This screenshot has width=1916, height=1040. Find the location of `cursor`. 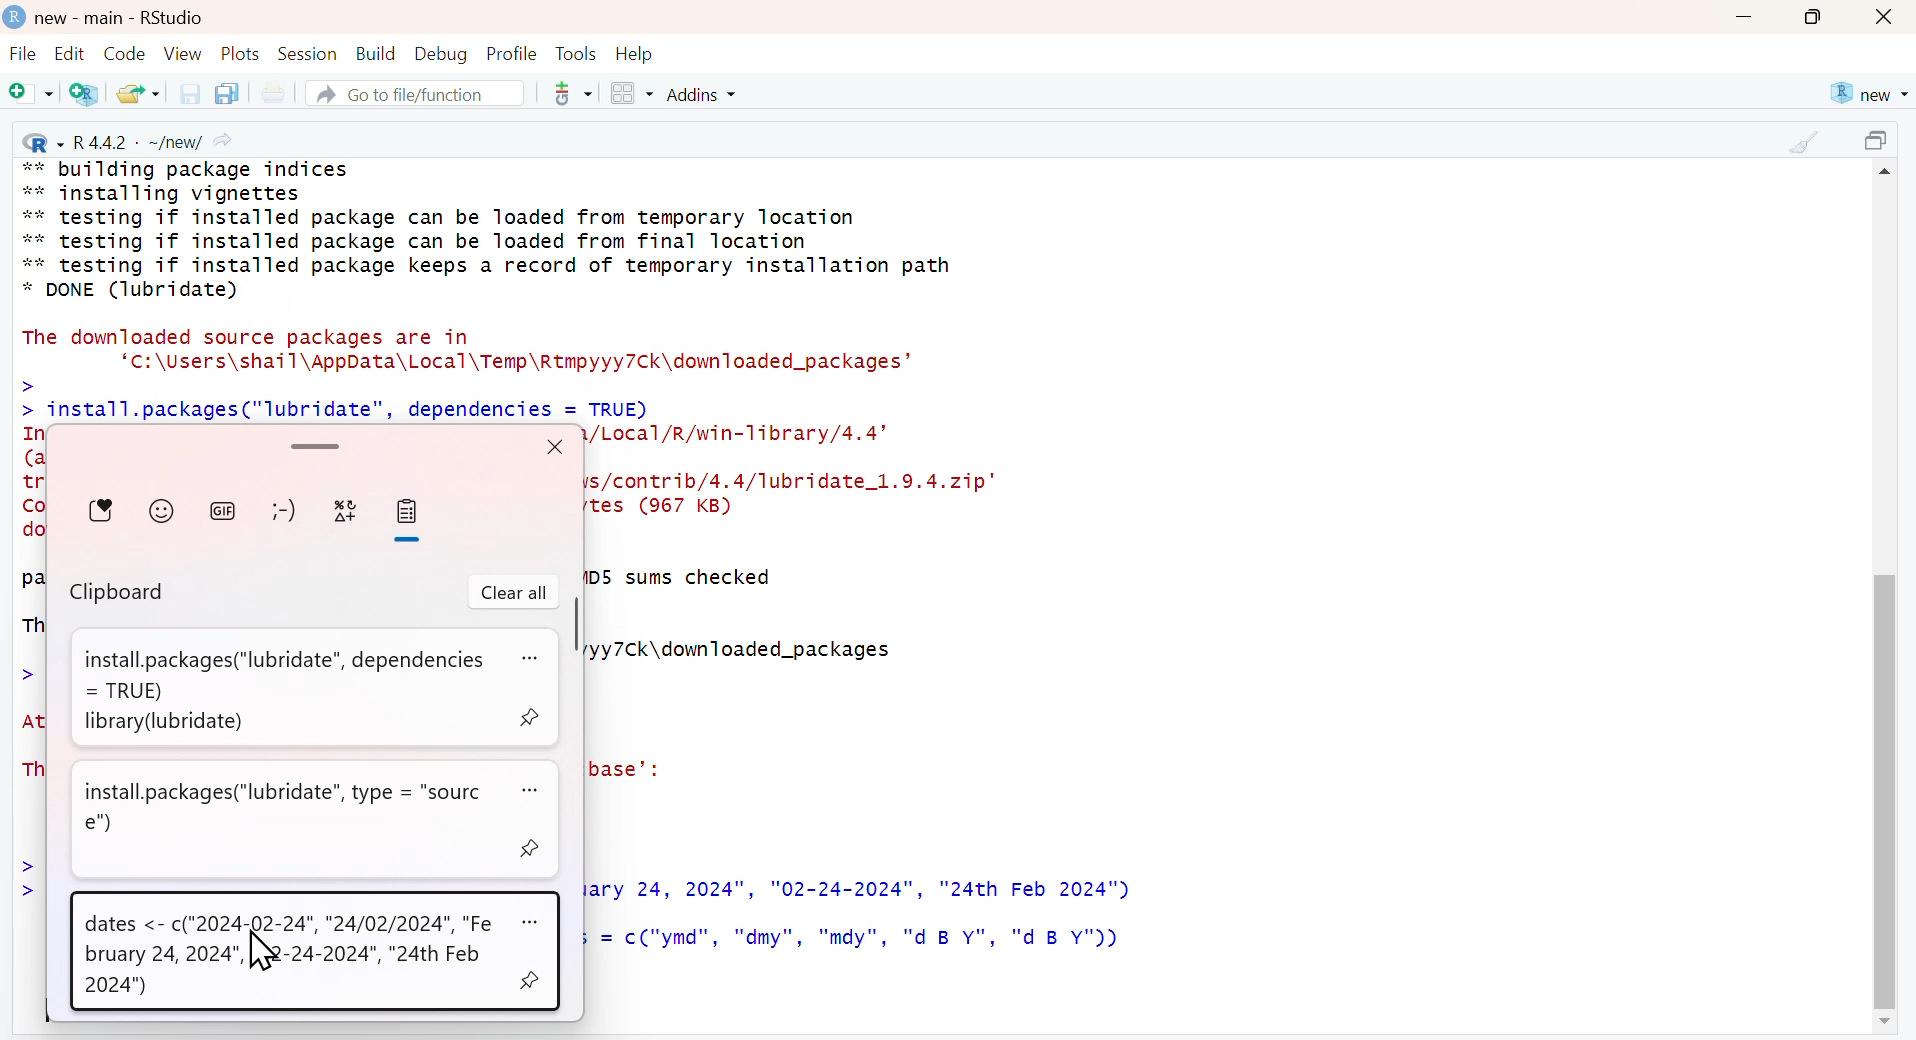

cursor is located at coordinates (263, 953).